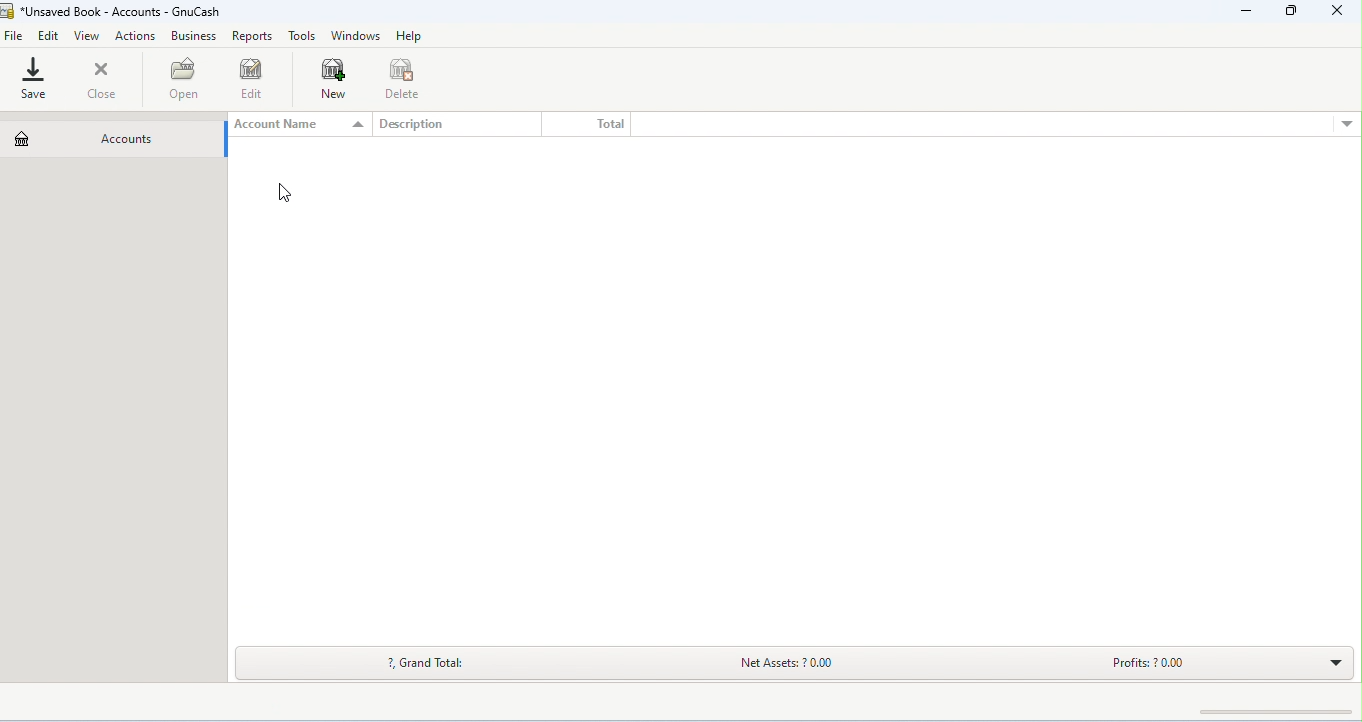  Describe the element at coordinates (253, 35) in the screenshot. I see `reports` at that location.